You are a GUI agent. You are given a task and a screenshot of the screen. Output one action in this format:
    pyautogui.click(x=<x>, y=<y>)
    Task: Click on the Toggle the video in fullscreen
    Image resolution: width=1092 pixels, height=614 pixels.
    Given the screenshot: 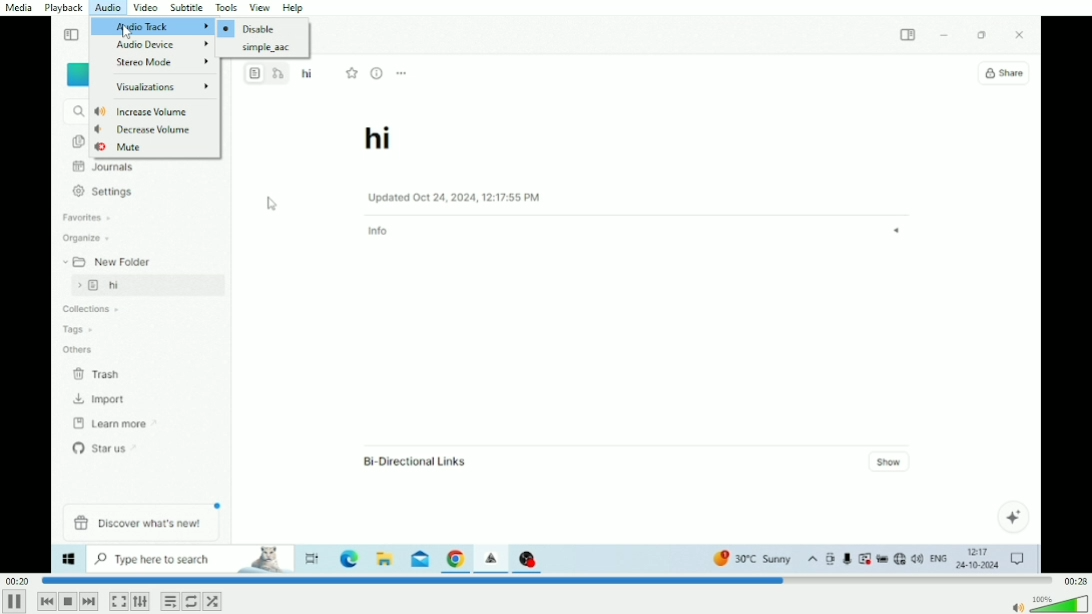 What is the action you would take?
    pyautogui.click(x=118, y=602)
    